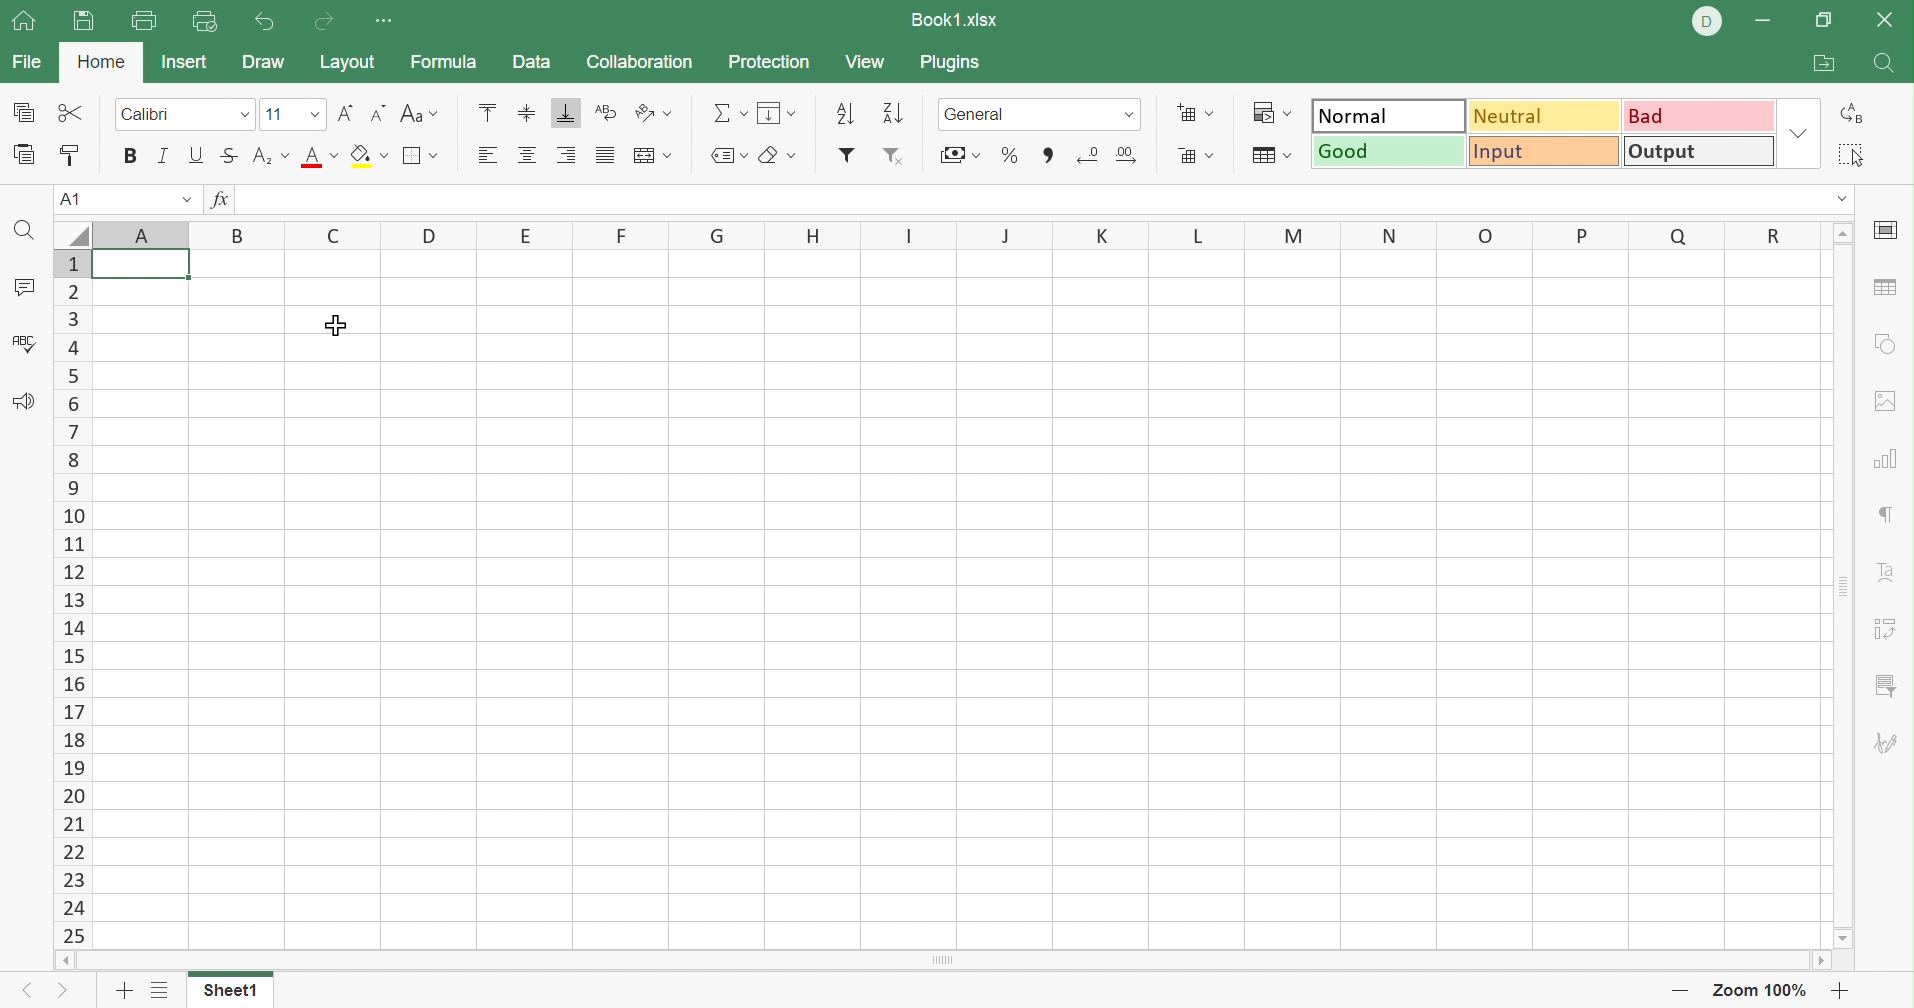 This screenshot has width=1914, height=1008. Describe the element at coordinates (568, 112) in the screenshot. I see `Align bottom` at that location.